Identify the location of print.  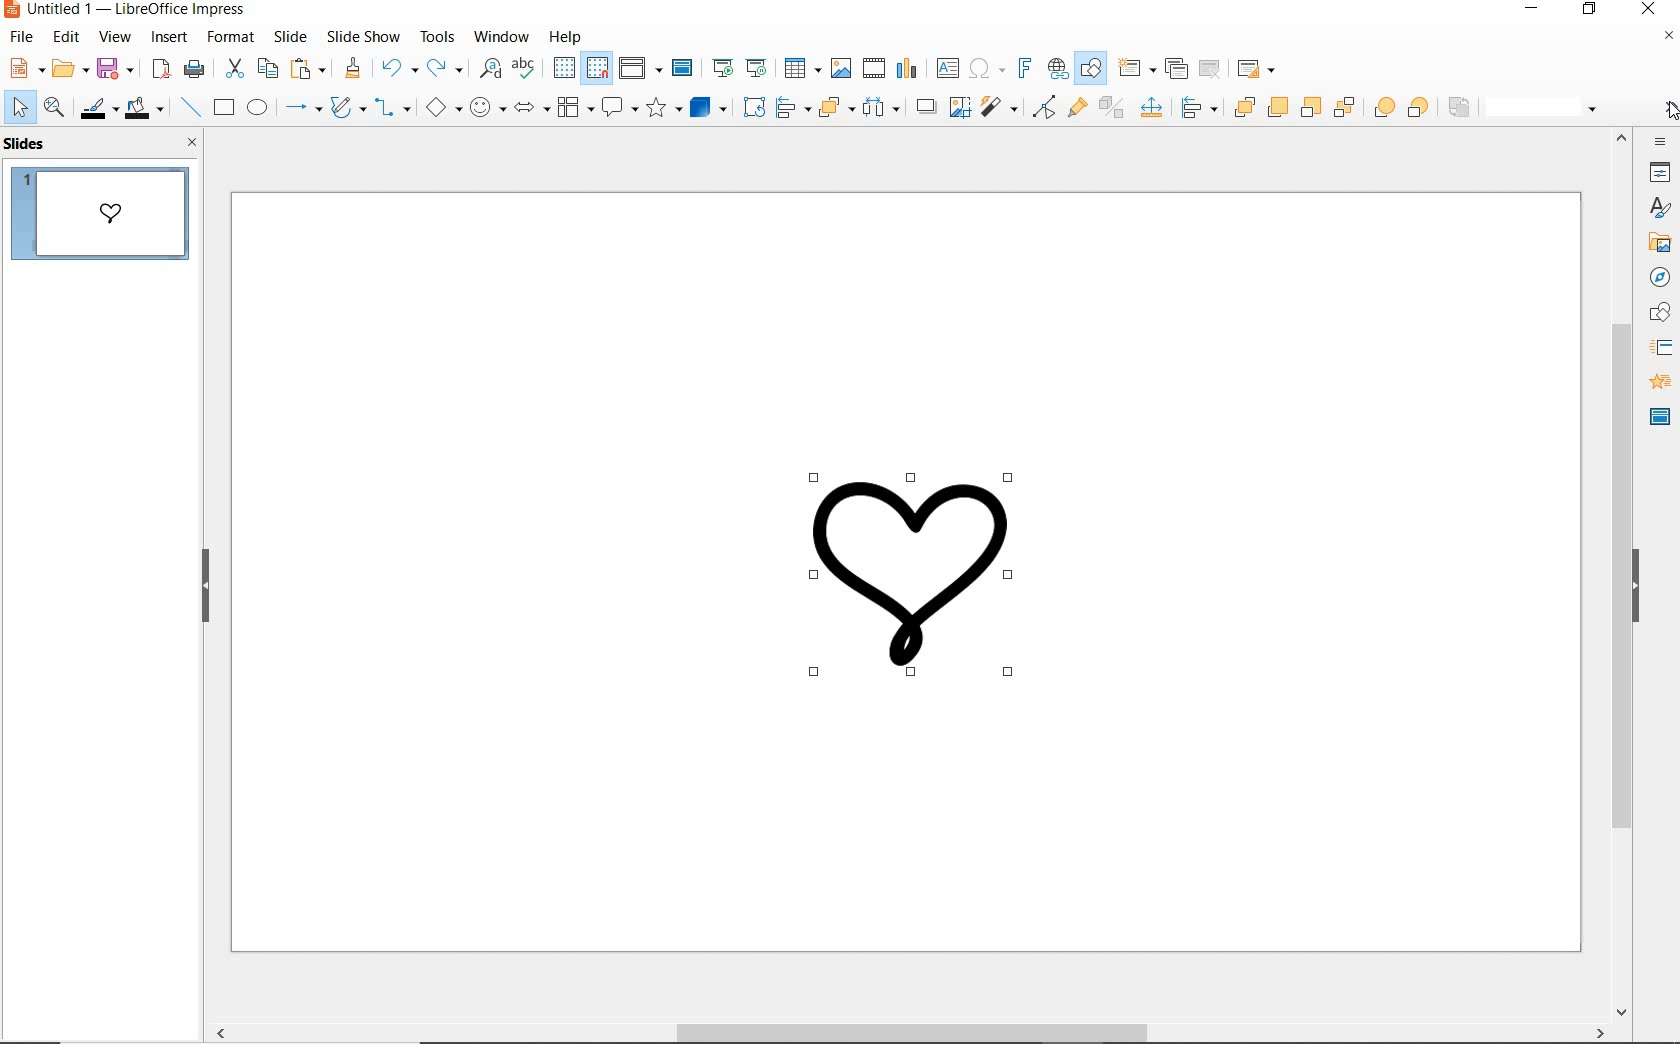
(194, 69).